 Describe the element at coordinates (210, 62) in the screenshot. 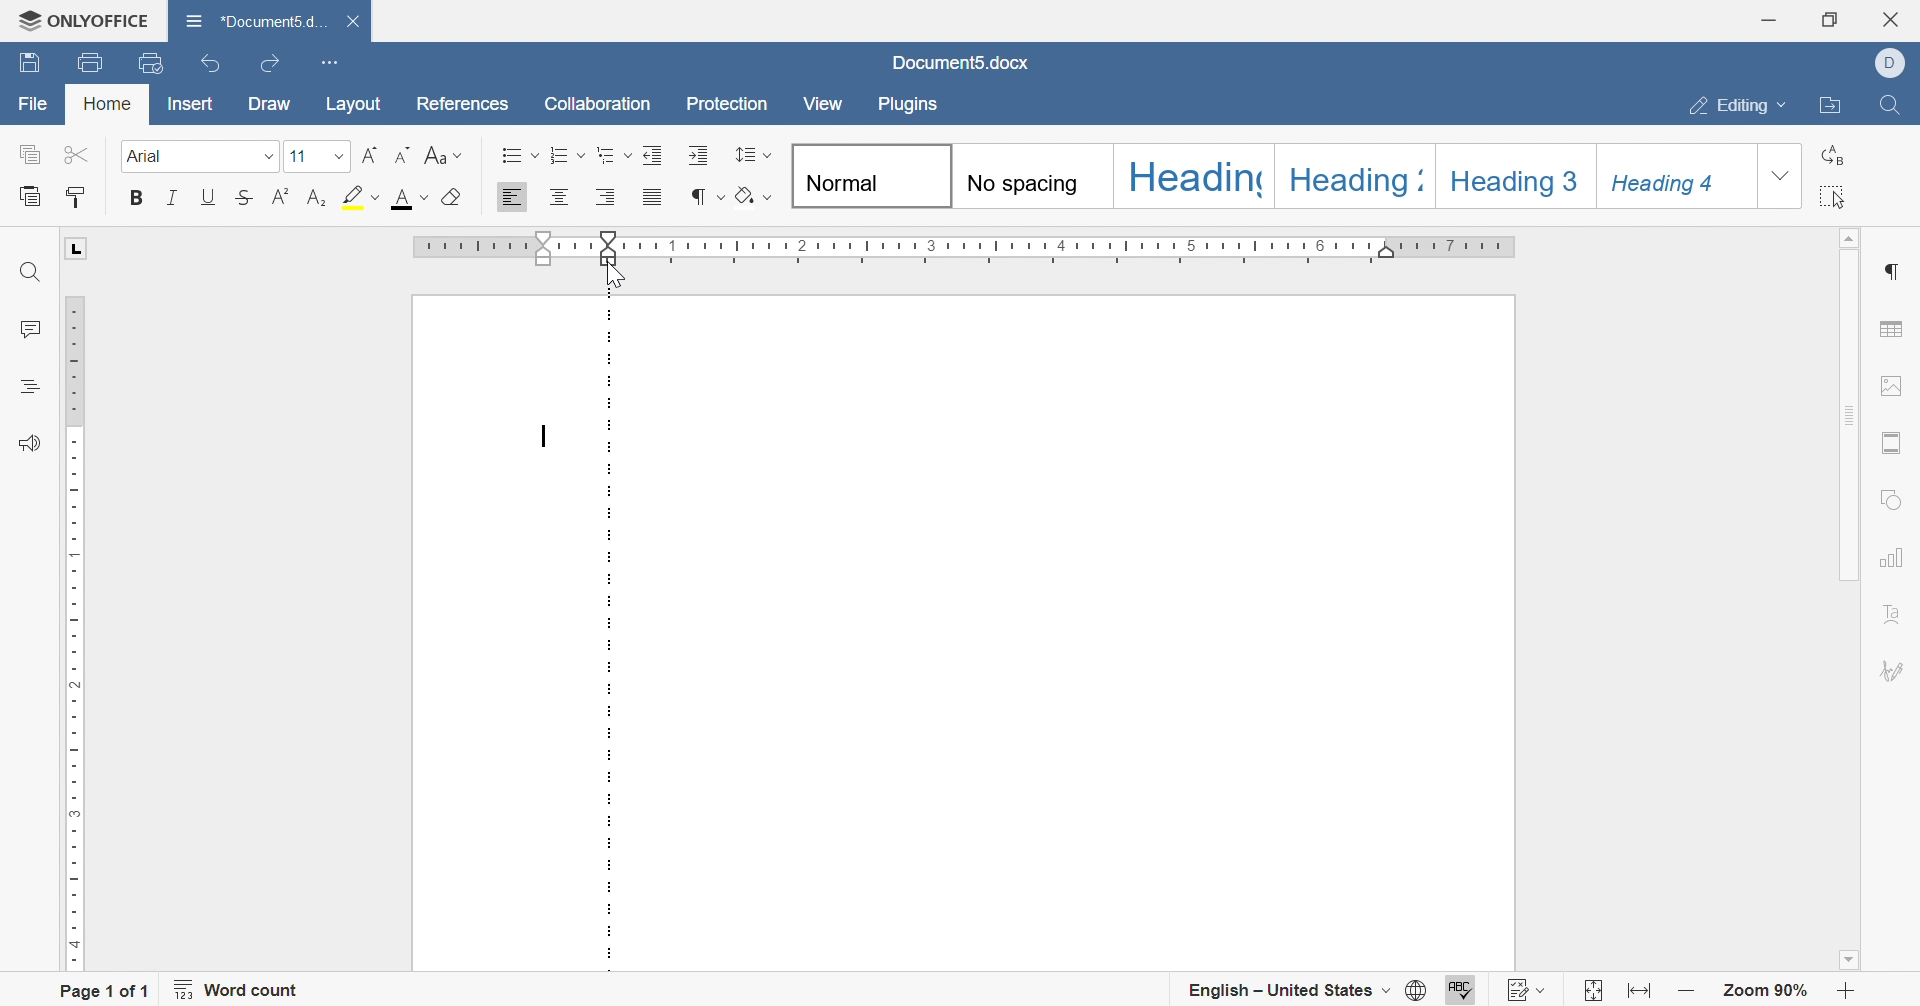

I see `undo` at that location.